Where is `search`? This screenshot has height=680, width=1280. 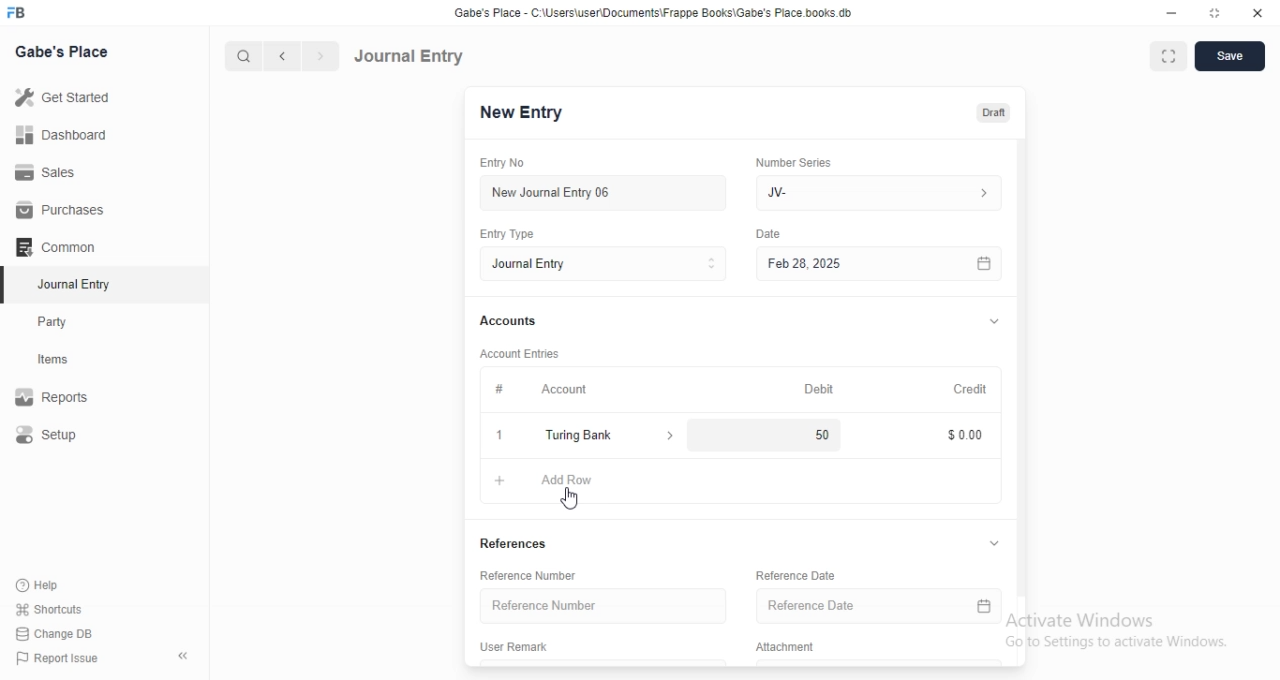
search is located at coordinates (245, 56).